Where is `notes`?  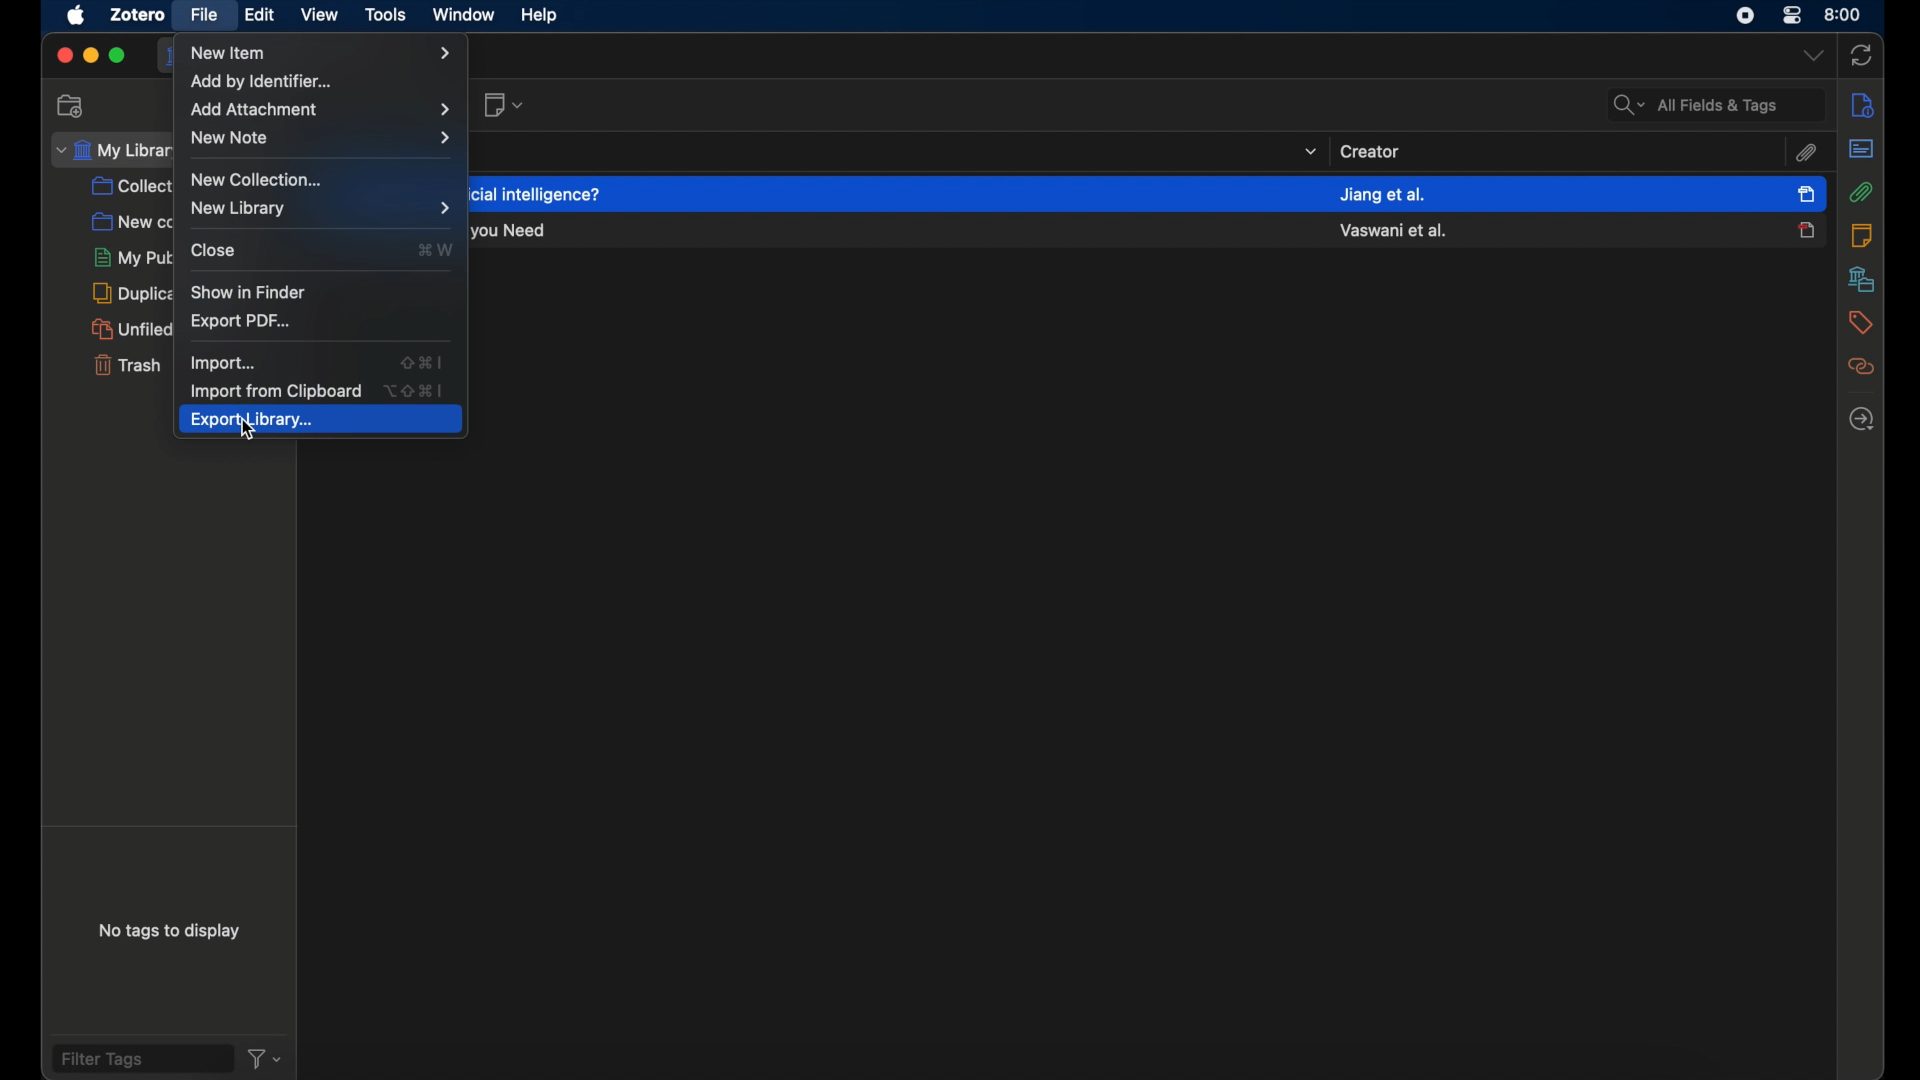
notes is located at coordinates (1861, 236).